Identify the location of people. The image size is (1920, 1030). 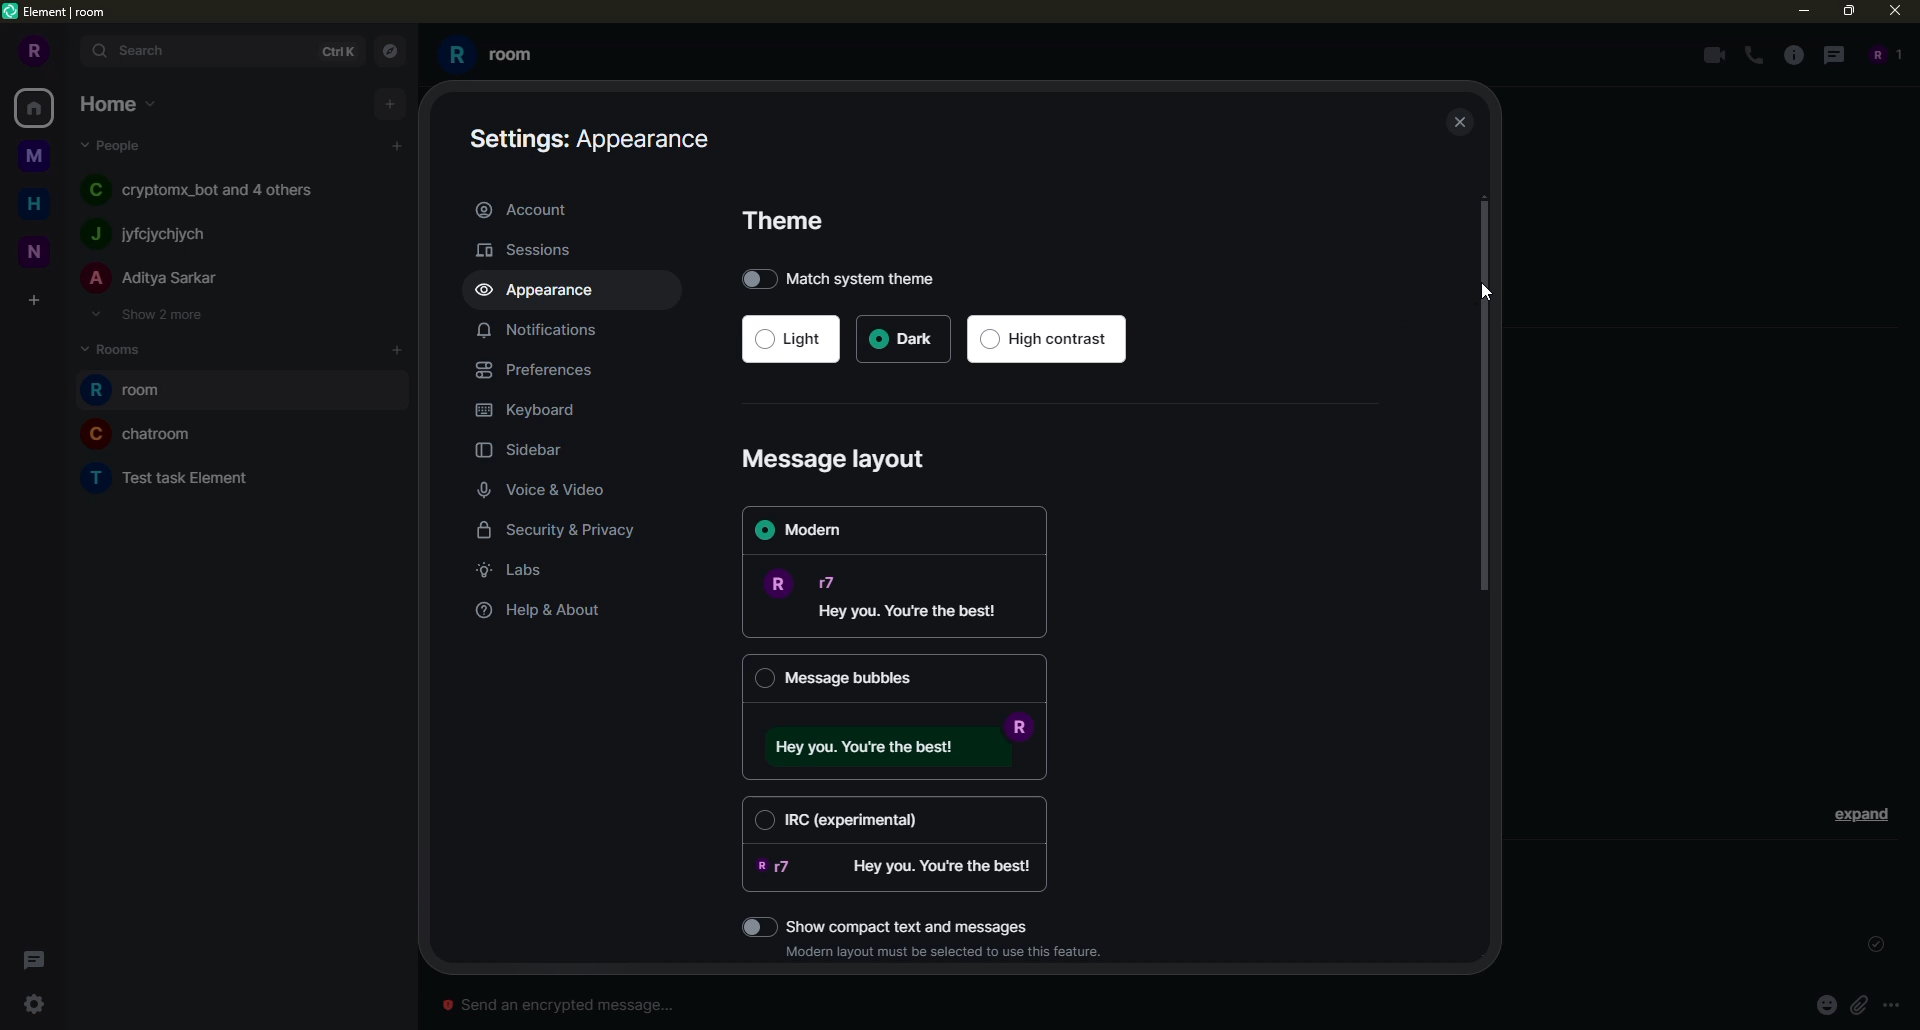
(154, 279).